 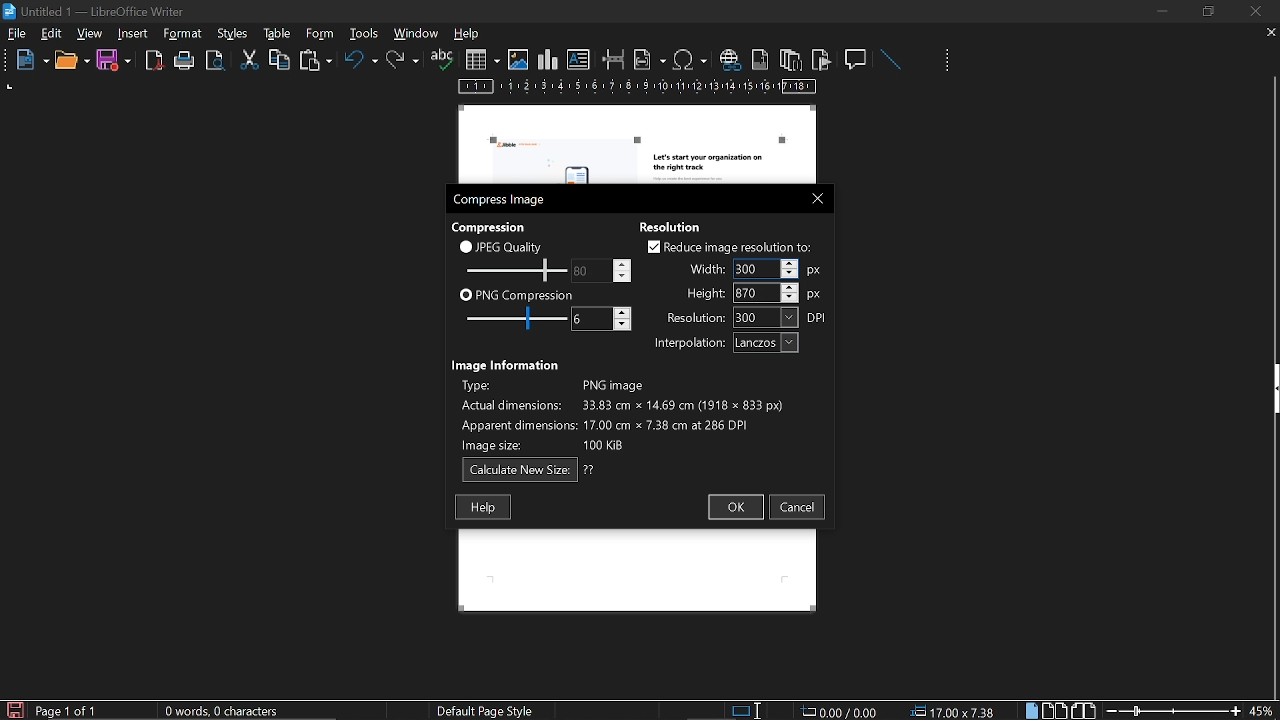 I want to click on spelling, so click(x=442, y=60).